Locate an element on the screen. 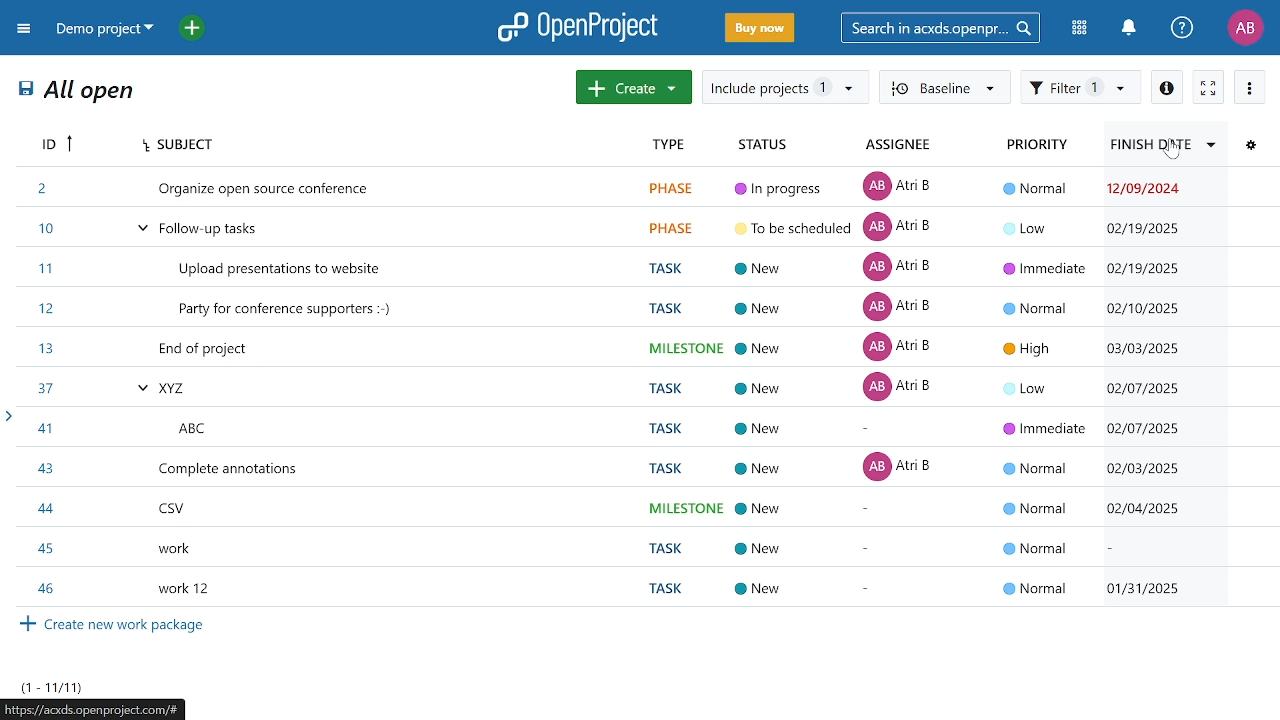  notification center is located at coordinates (1128, 28).